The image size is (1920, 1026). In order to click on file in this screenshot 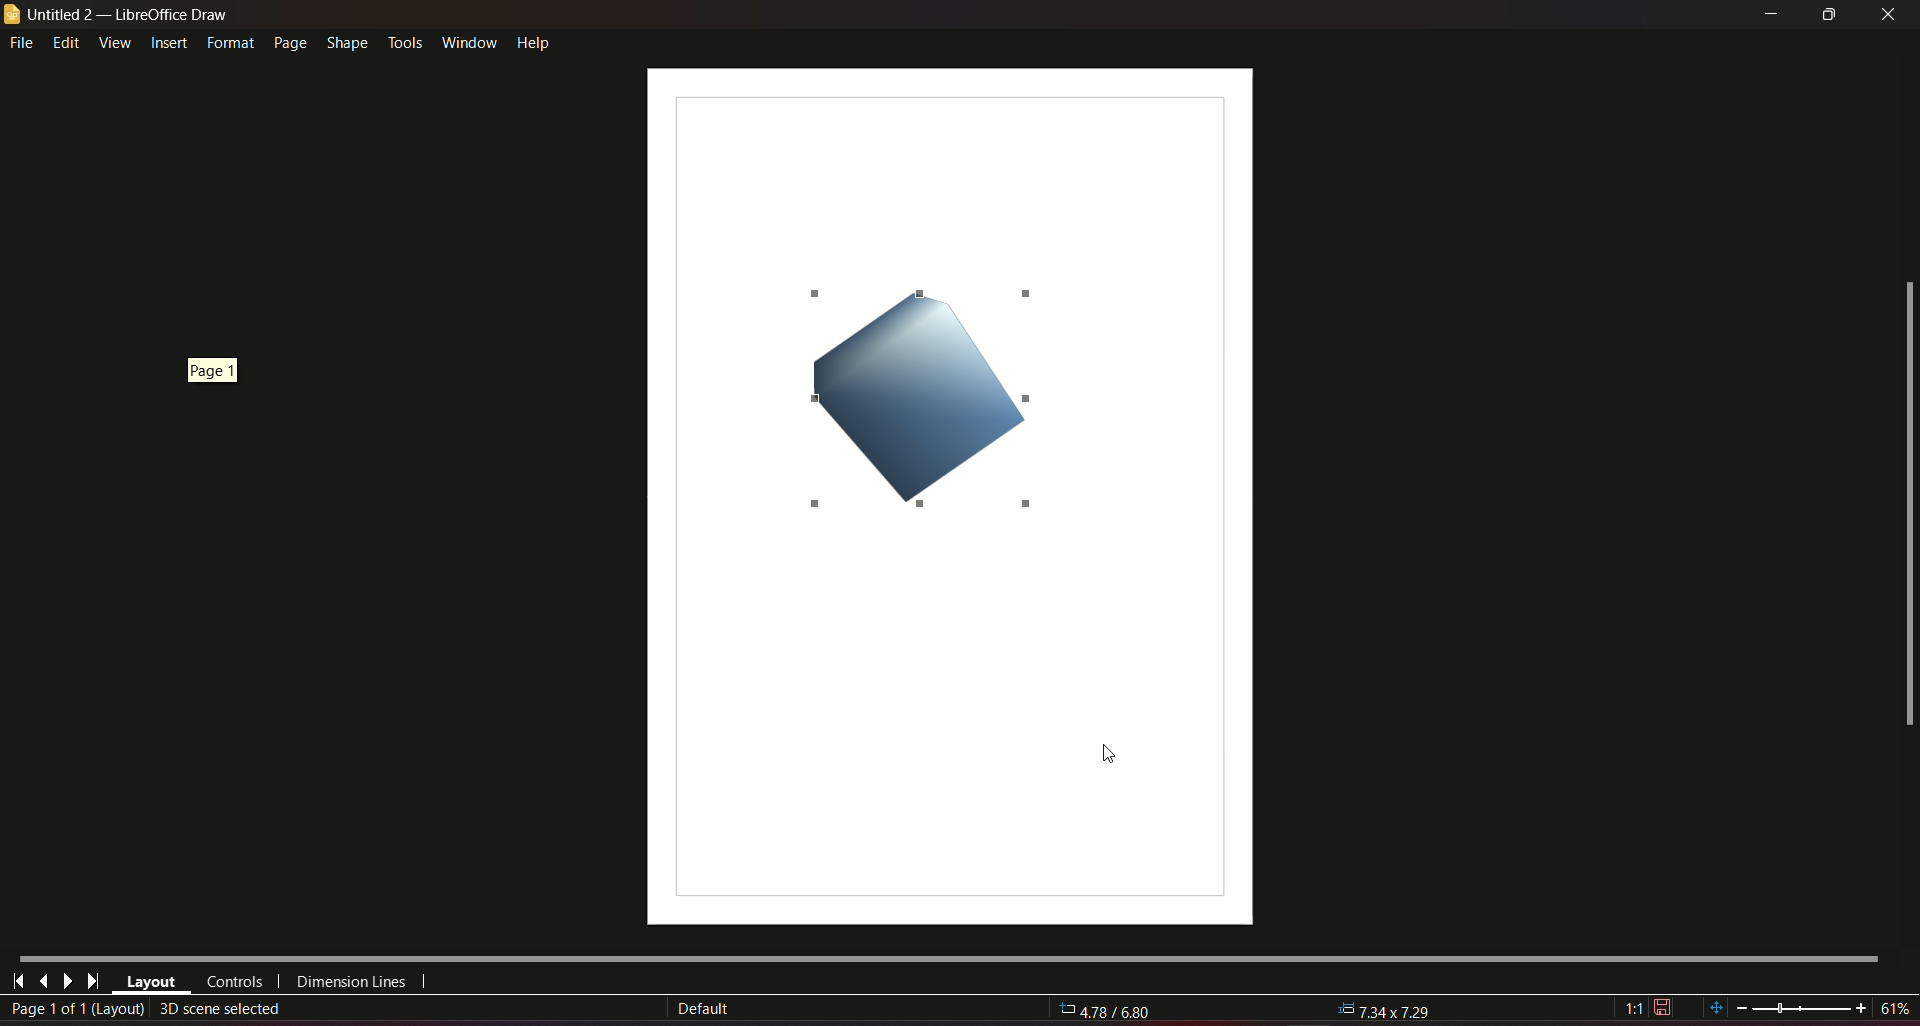, I will do `click(23, 44)`.